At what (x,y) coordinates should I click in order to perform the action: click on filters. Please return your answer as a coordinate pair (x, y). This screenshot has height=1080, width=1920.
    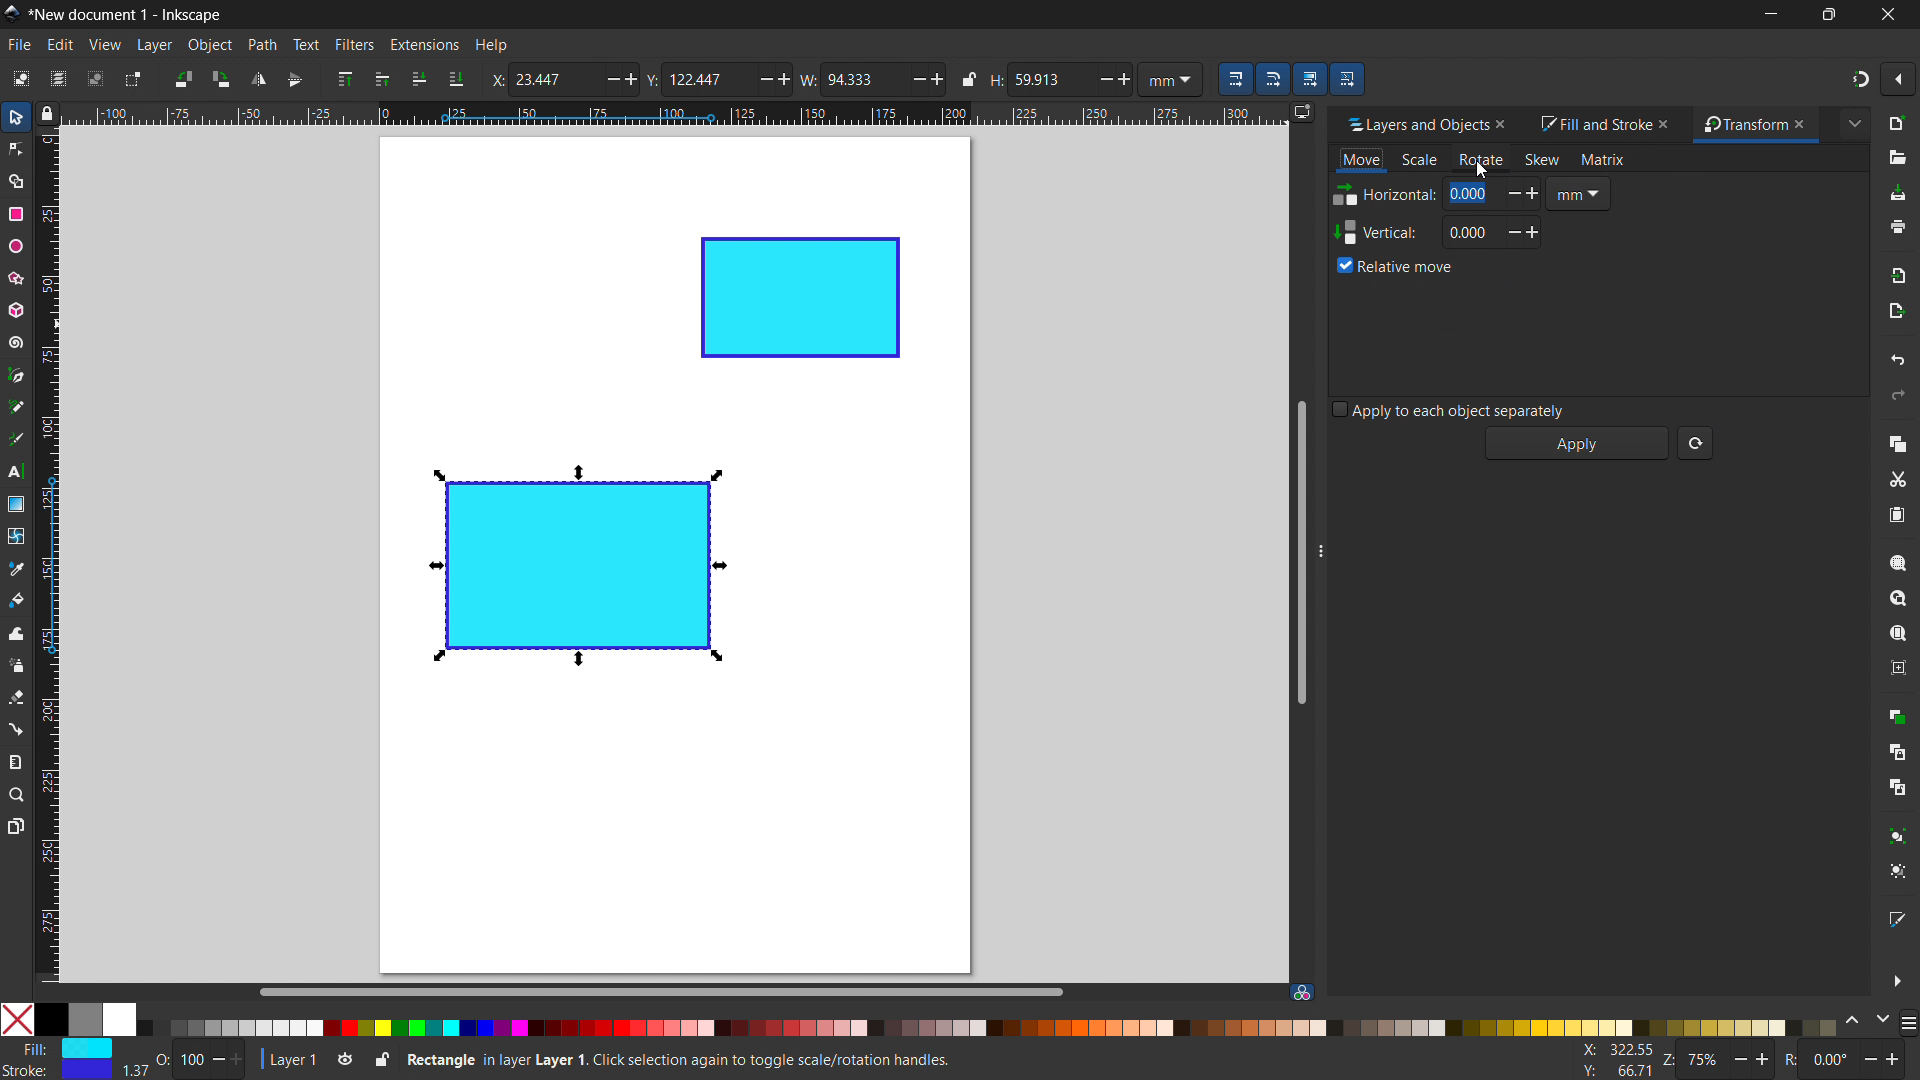
    Looking at the image, I should click on (355, 44).